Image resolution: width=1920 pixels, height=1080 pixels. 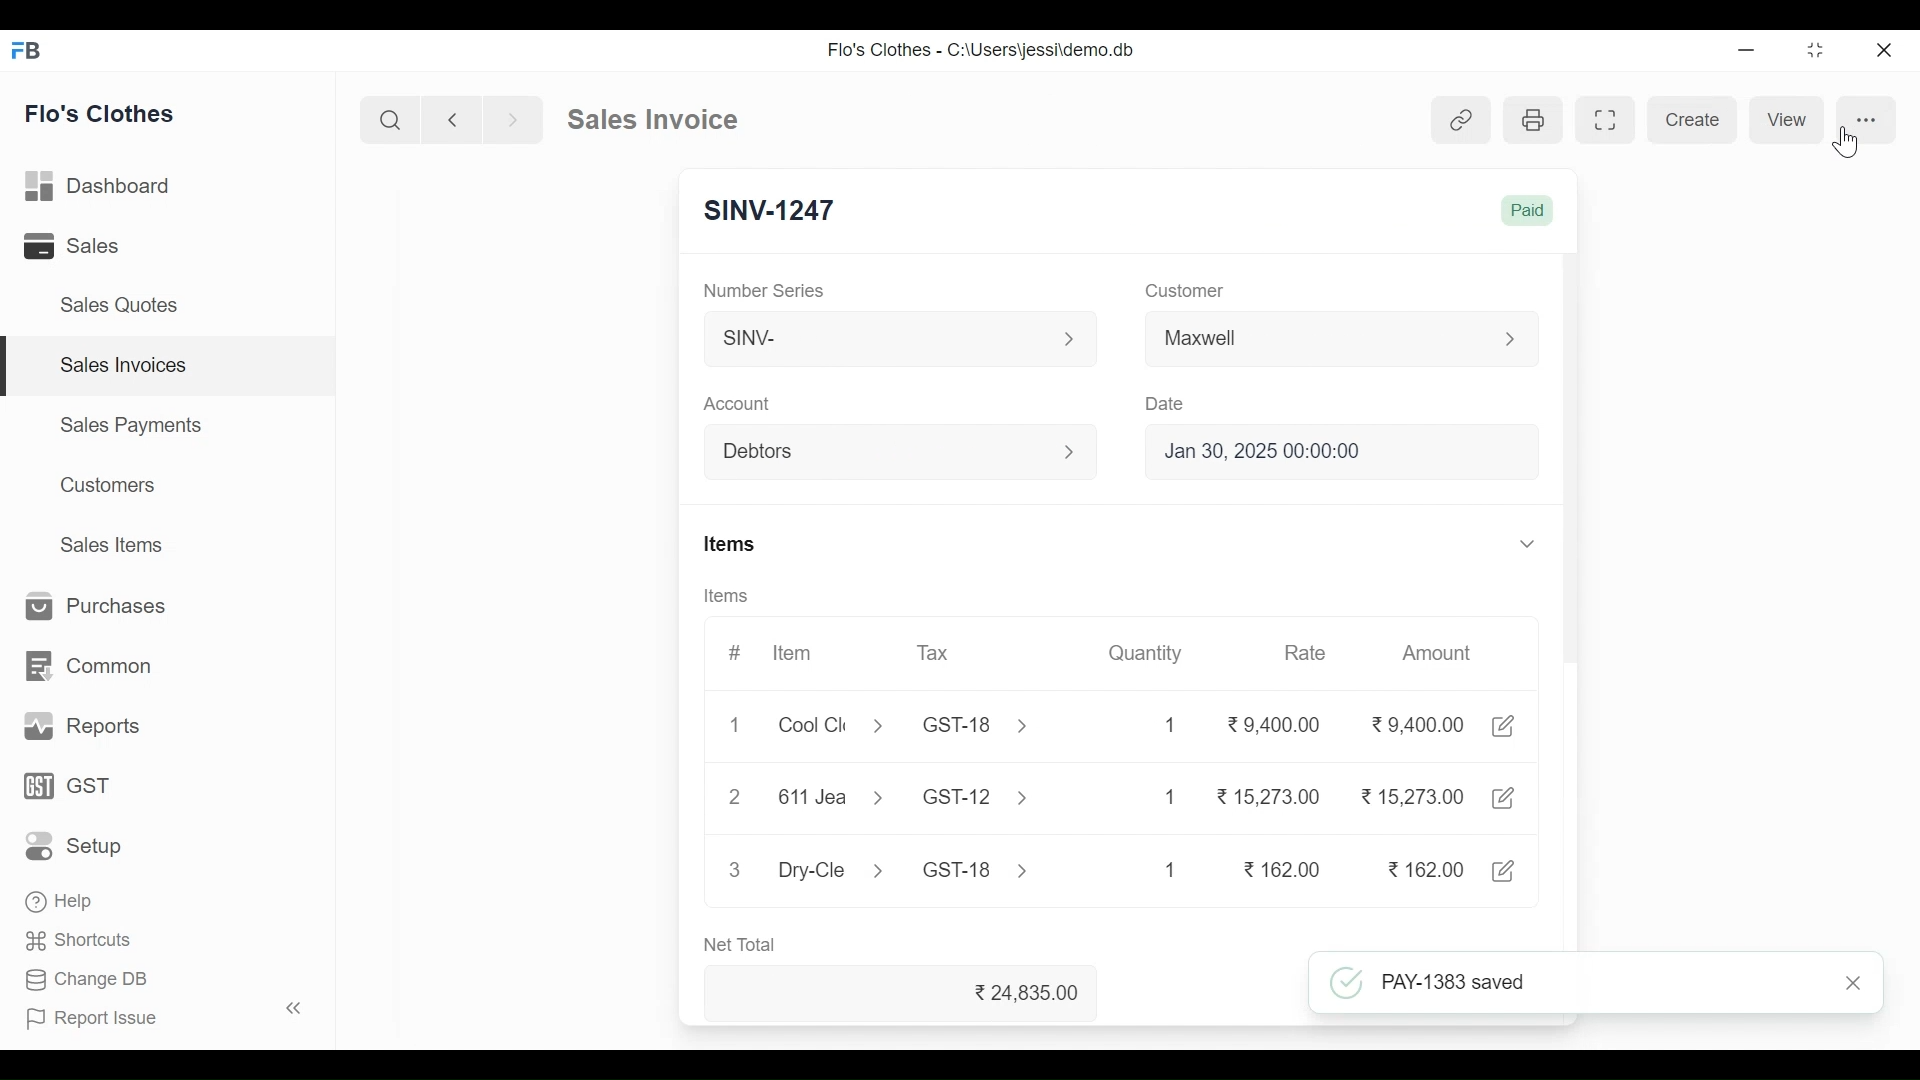 What do you see at coordinates (724, 595) in the screenshot?
I see `Items` at bounding box center [724, 595].